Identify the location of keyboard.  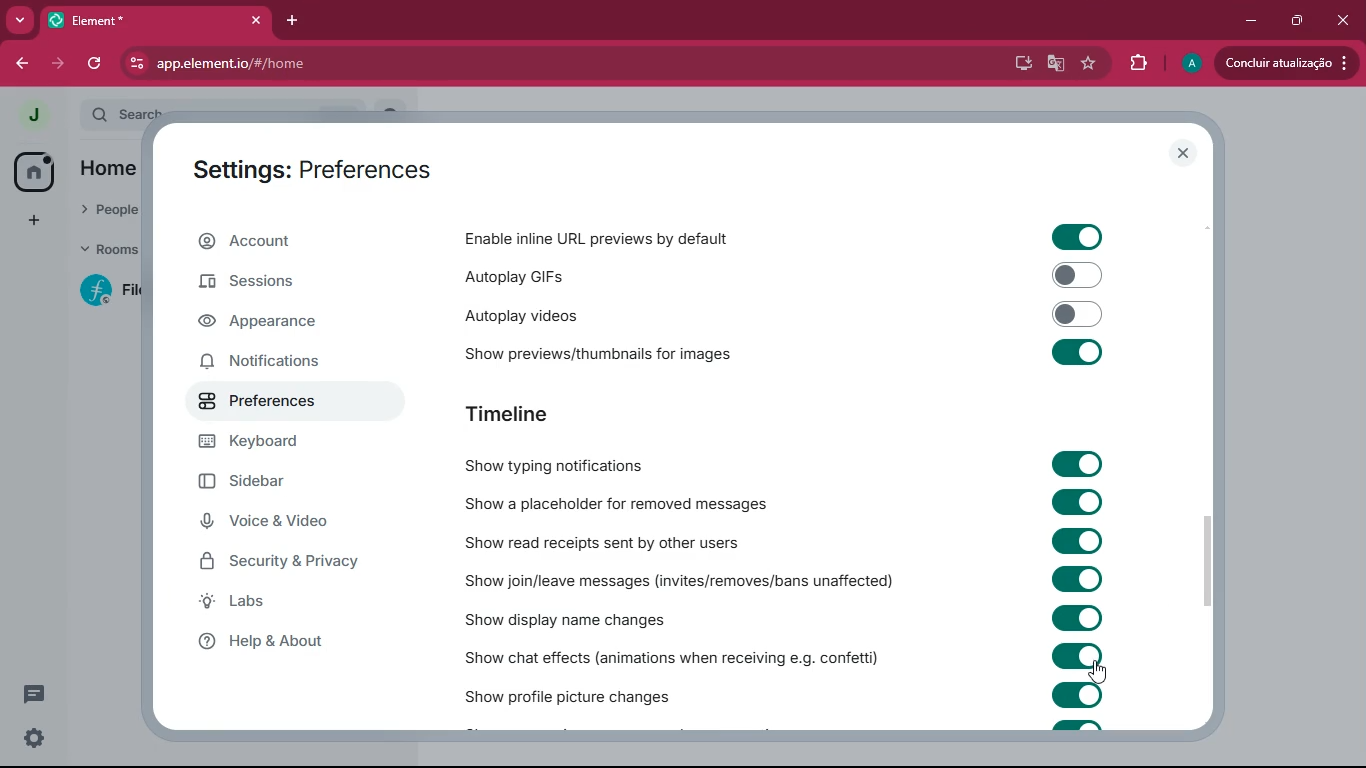
(262, 443).